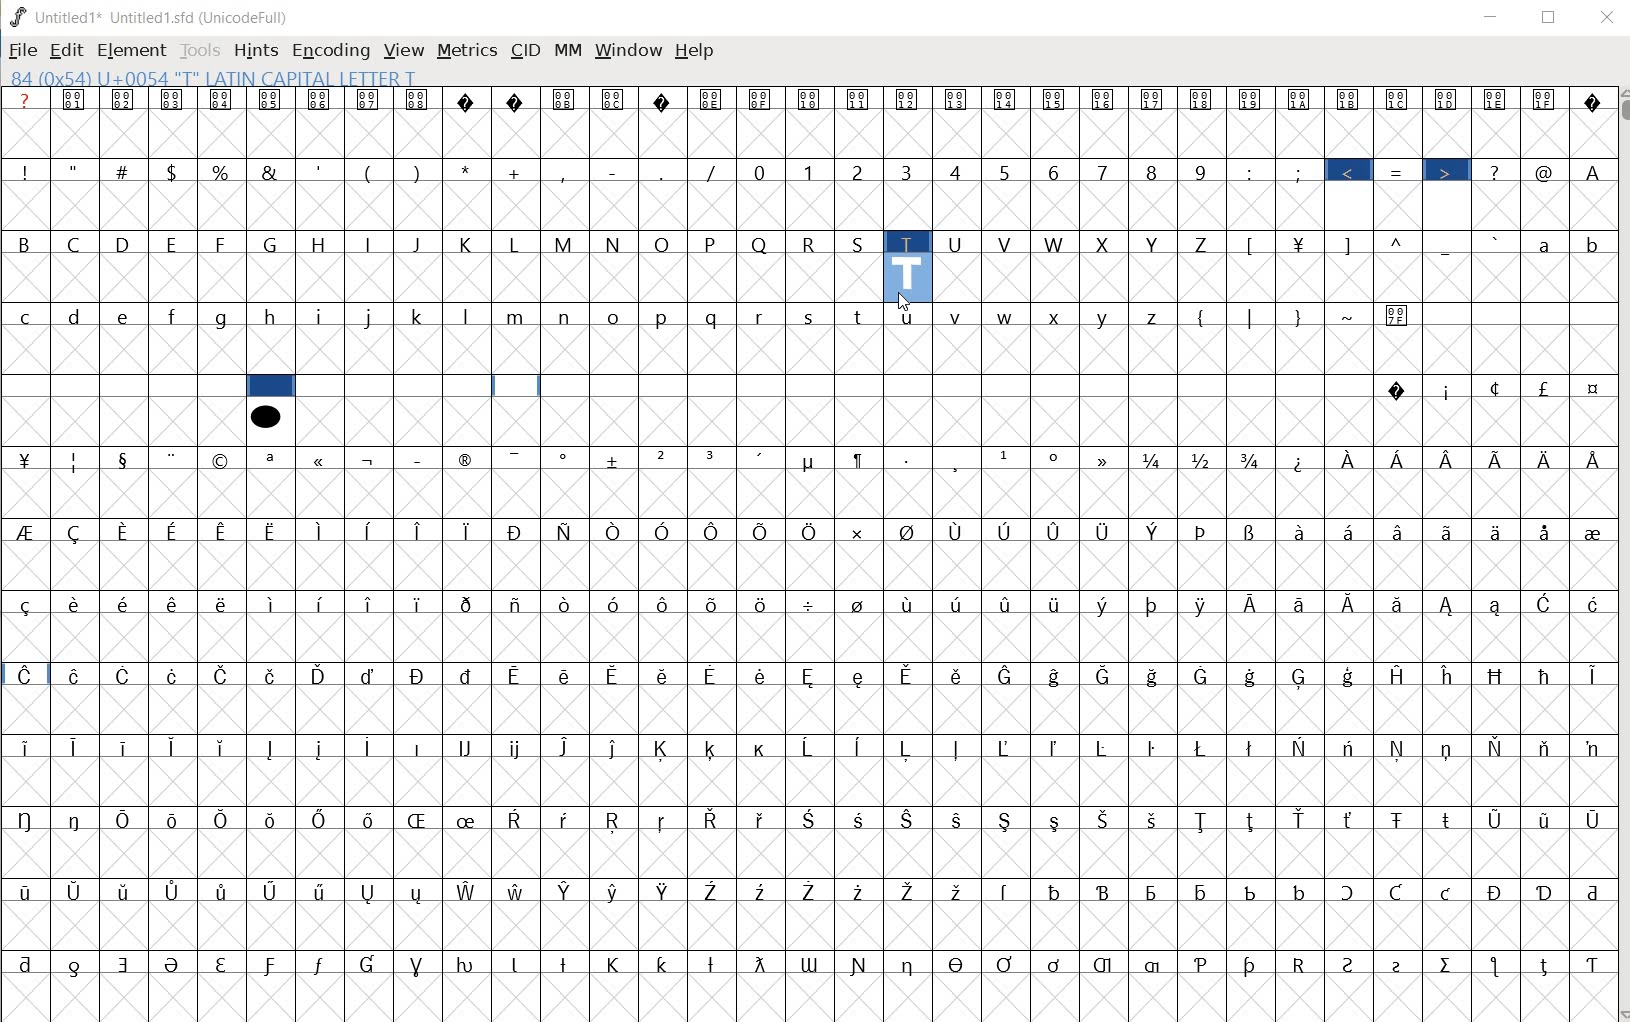 Image resolution: width=1630 pixels, height=1022 pixels. I want to click on Symbol, so click(860, 604).